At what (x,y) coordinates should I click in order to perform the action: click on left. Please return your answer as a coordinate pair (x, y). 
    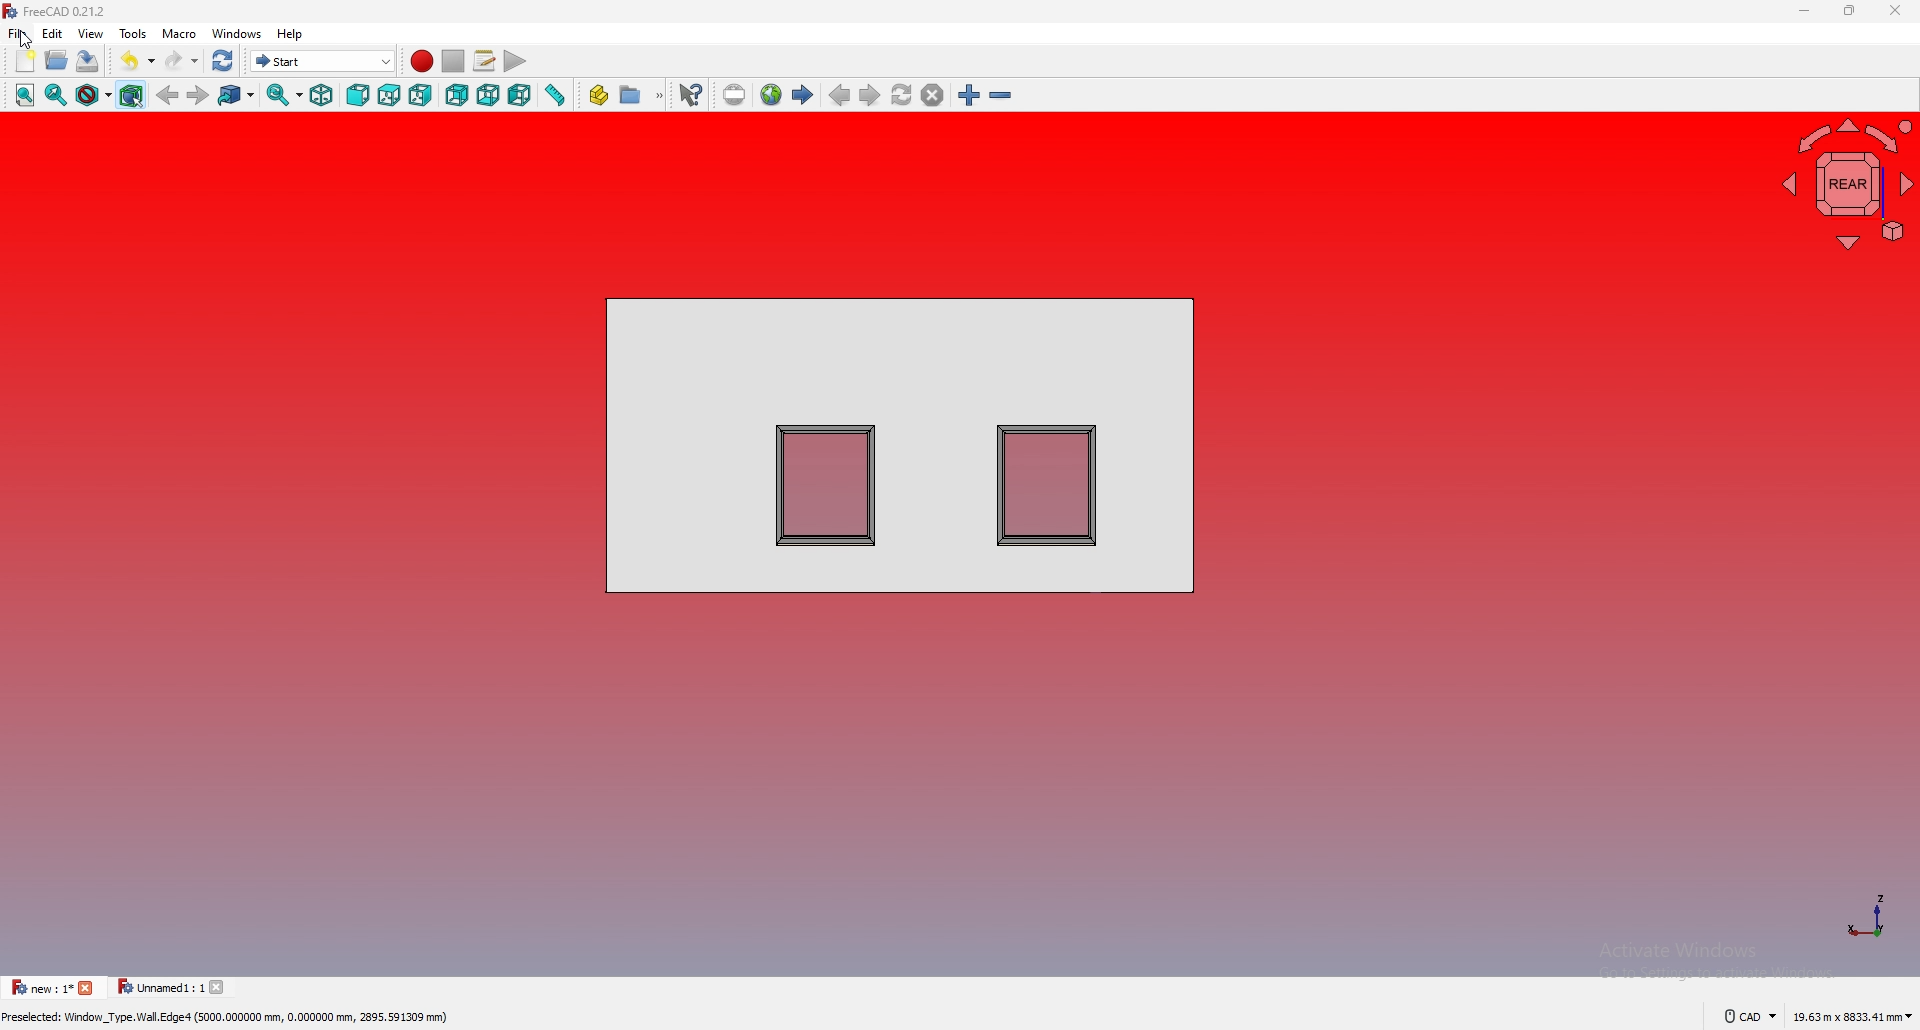
    Looking at the image, I should click on (519, 96).